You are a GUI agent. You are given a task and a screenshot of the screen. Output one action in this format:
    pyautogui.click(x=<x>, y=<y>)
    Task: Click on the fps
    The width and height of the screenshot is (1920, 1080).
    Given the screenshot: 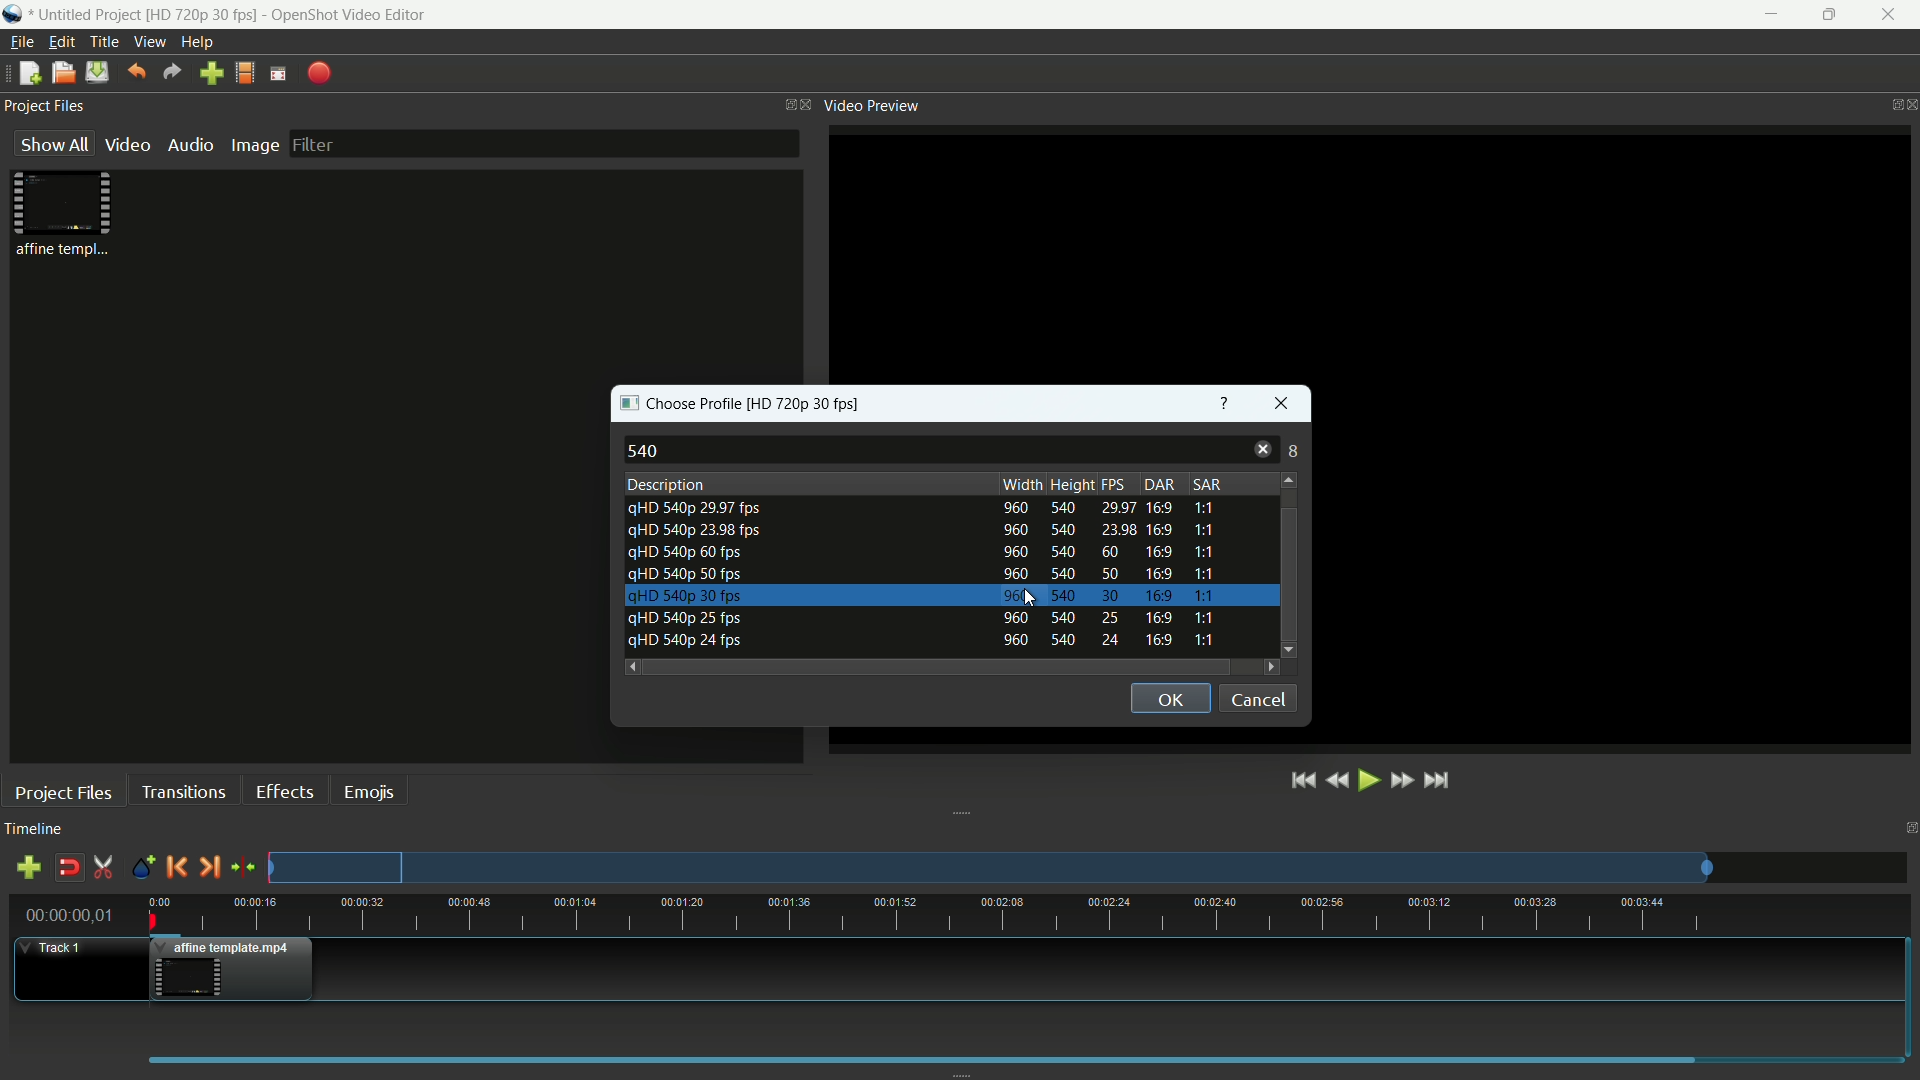 What is the action you would take?
    pyautogui.click(x=1114, y=485)
    